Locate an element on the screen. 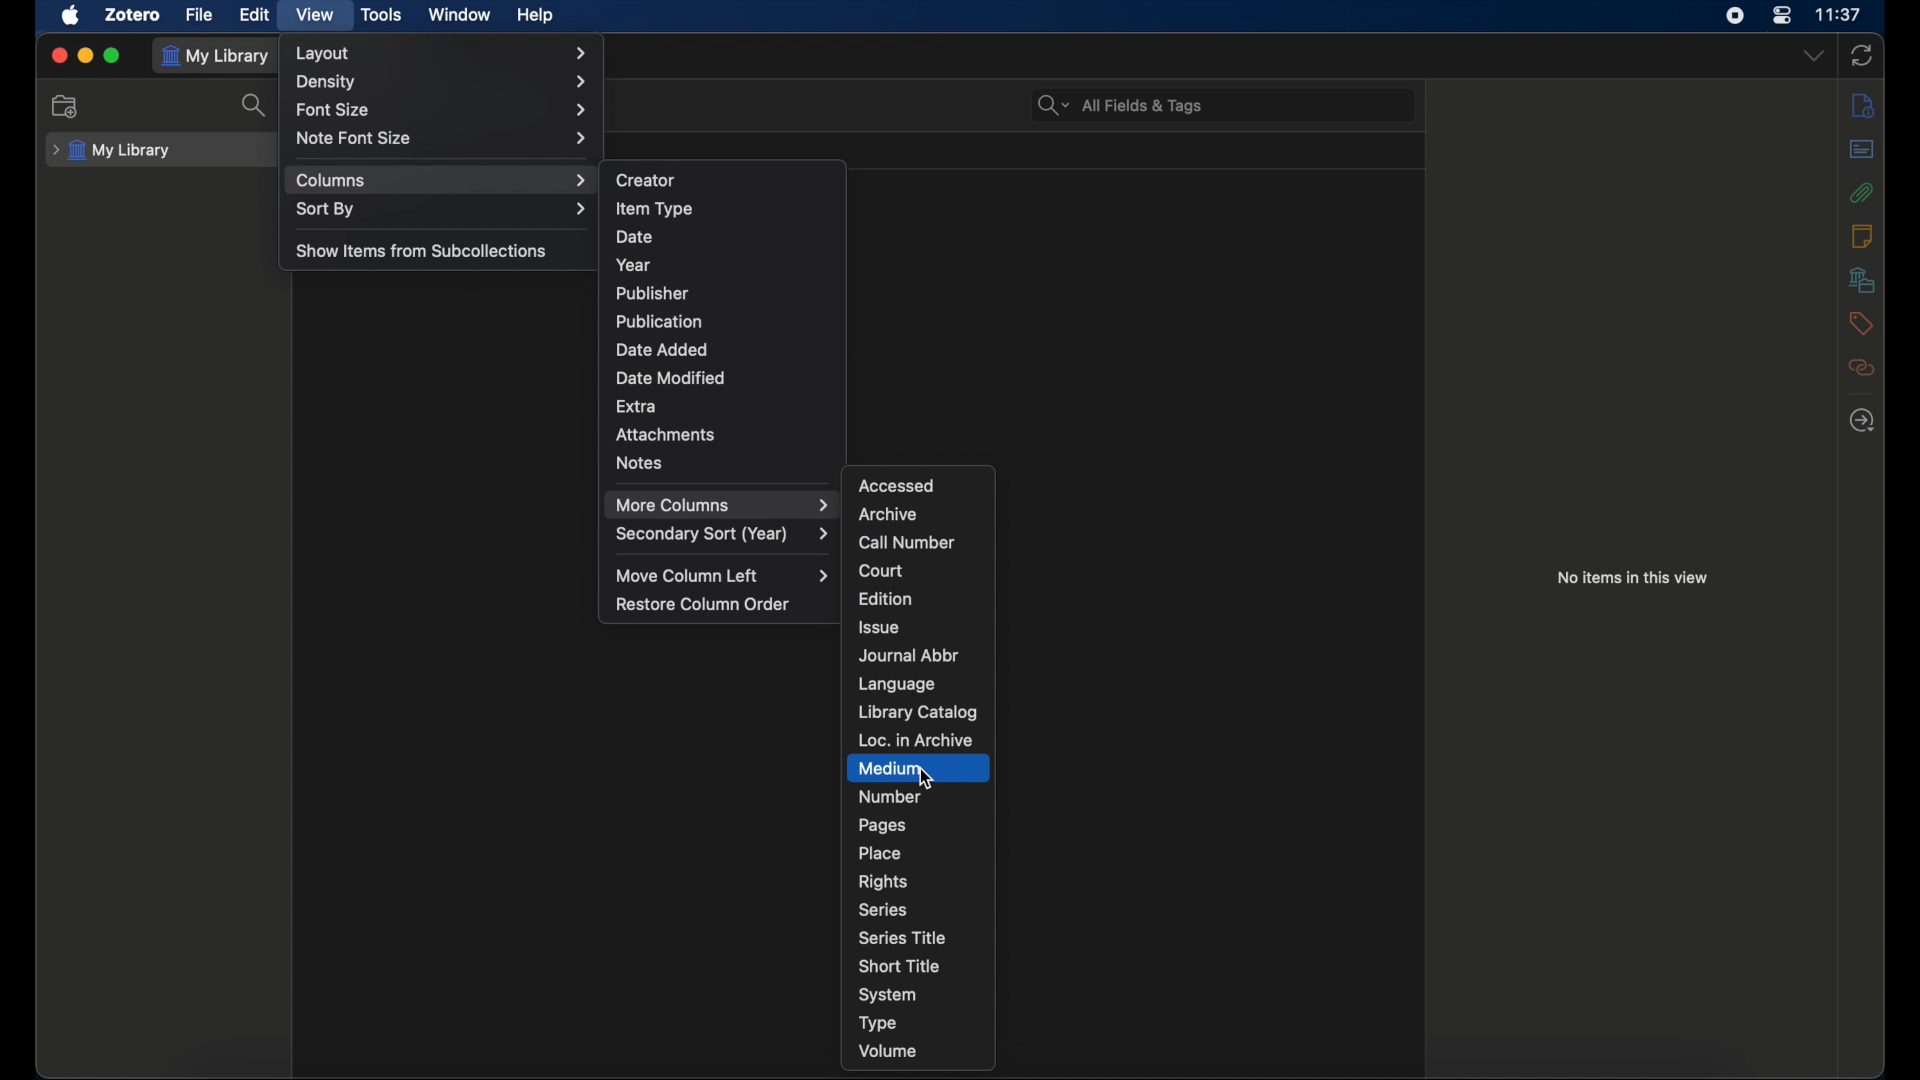 The image size is (1920, 1080). info is located at coordinates (1862, 104).